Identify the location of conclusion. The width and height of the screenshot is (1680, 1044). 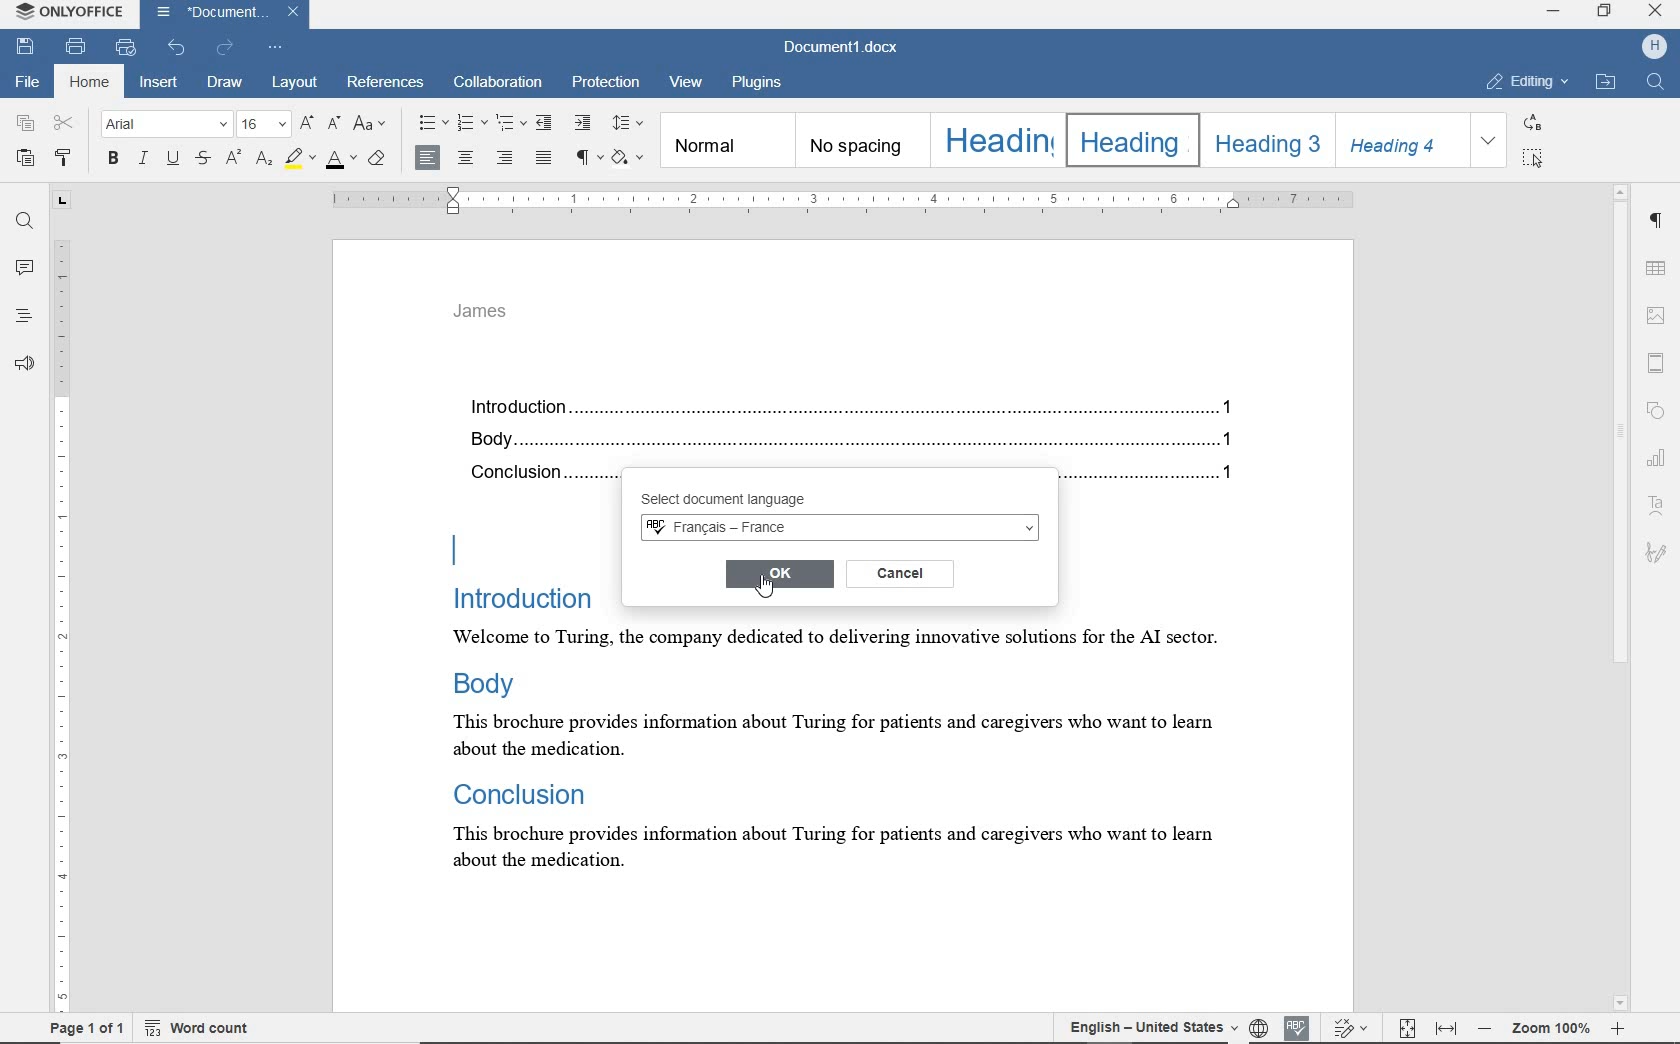
(536, 476).